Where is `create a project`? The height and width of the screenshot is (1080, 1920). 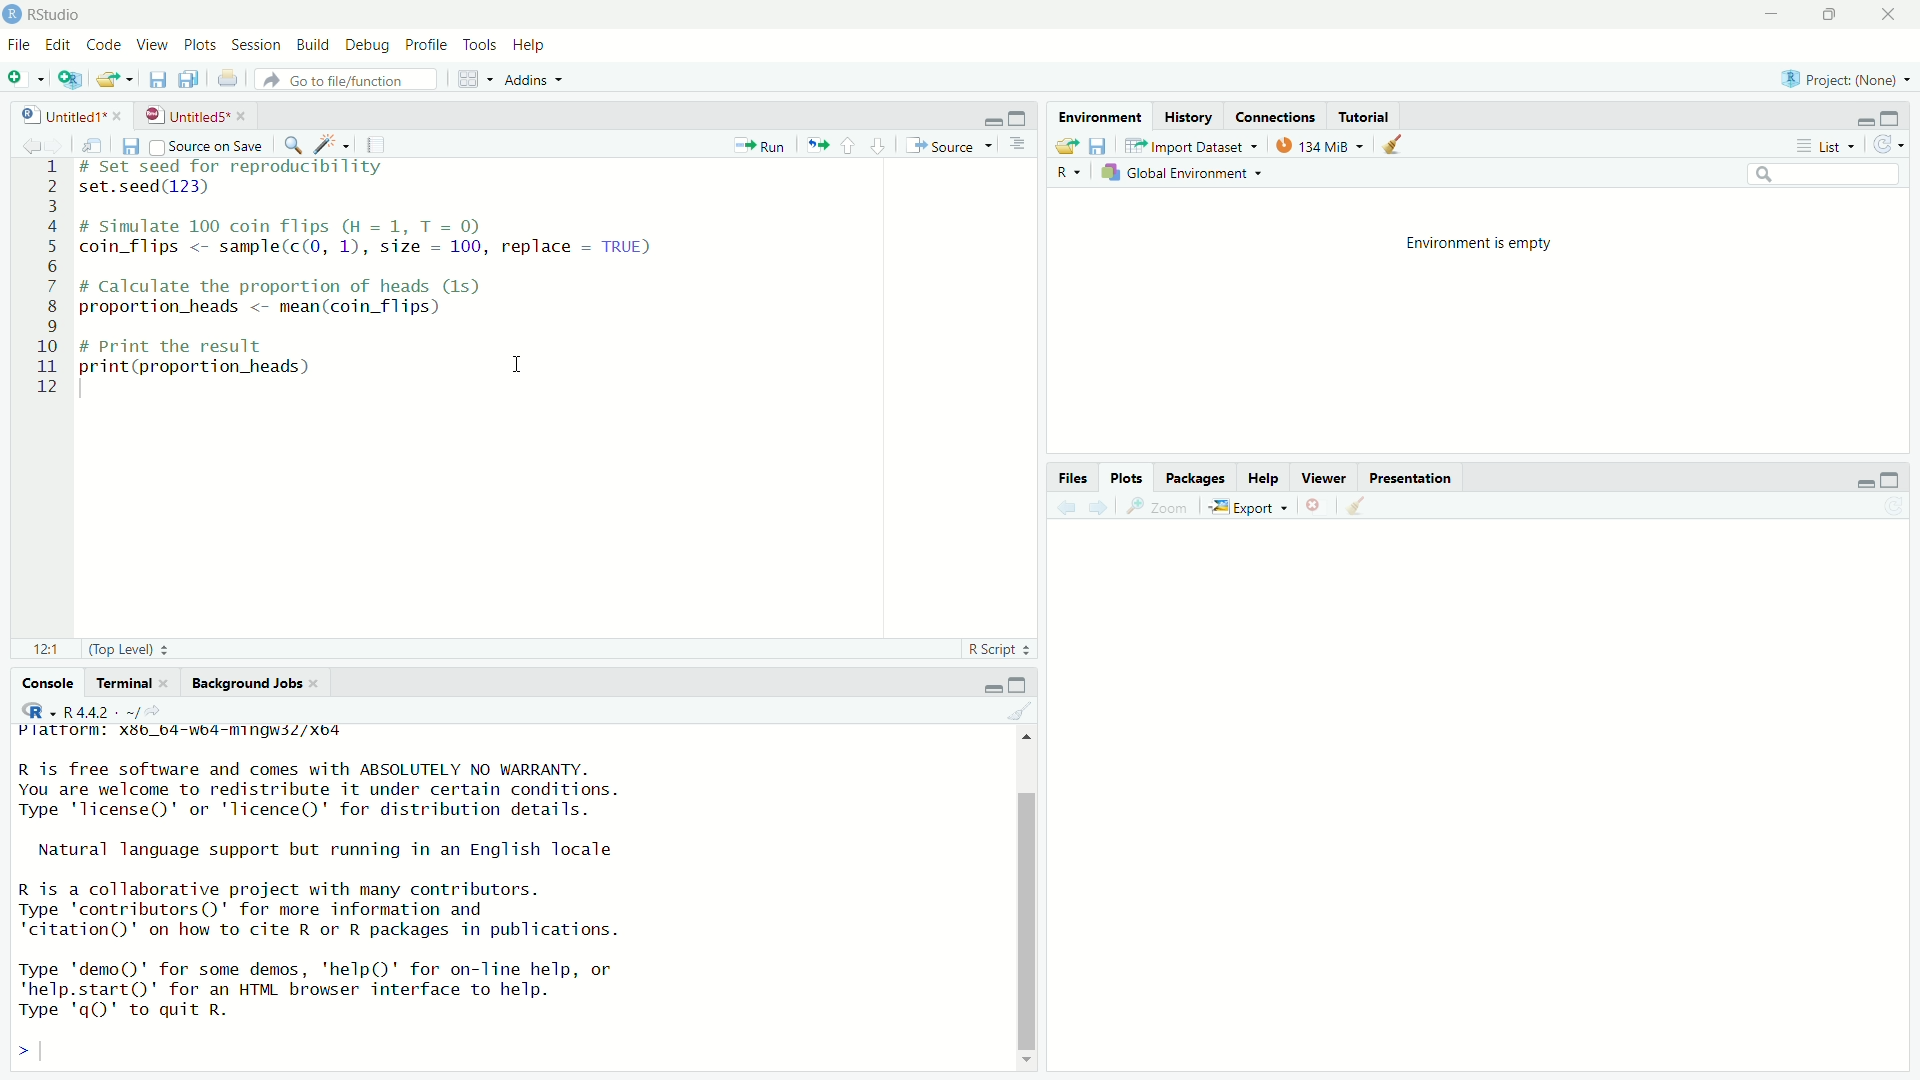
create a project is located at coordinates (66, 79).